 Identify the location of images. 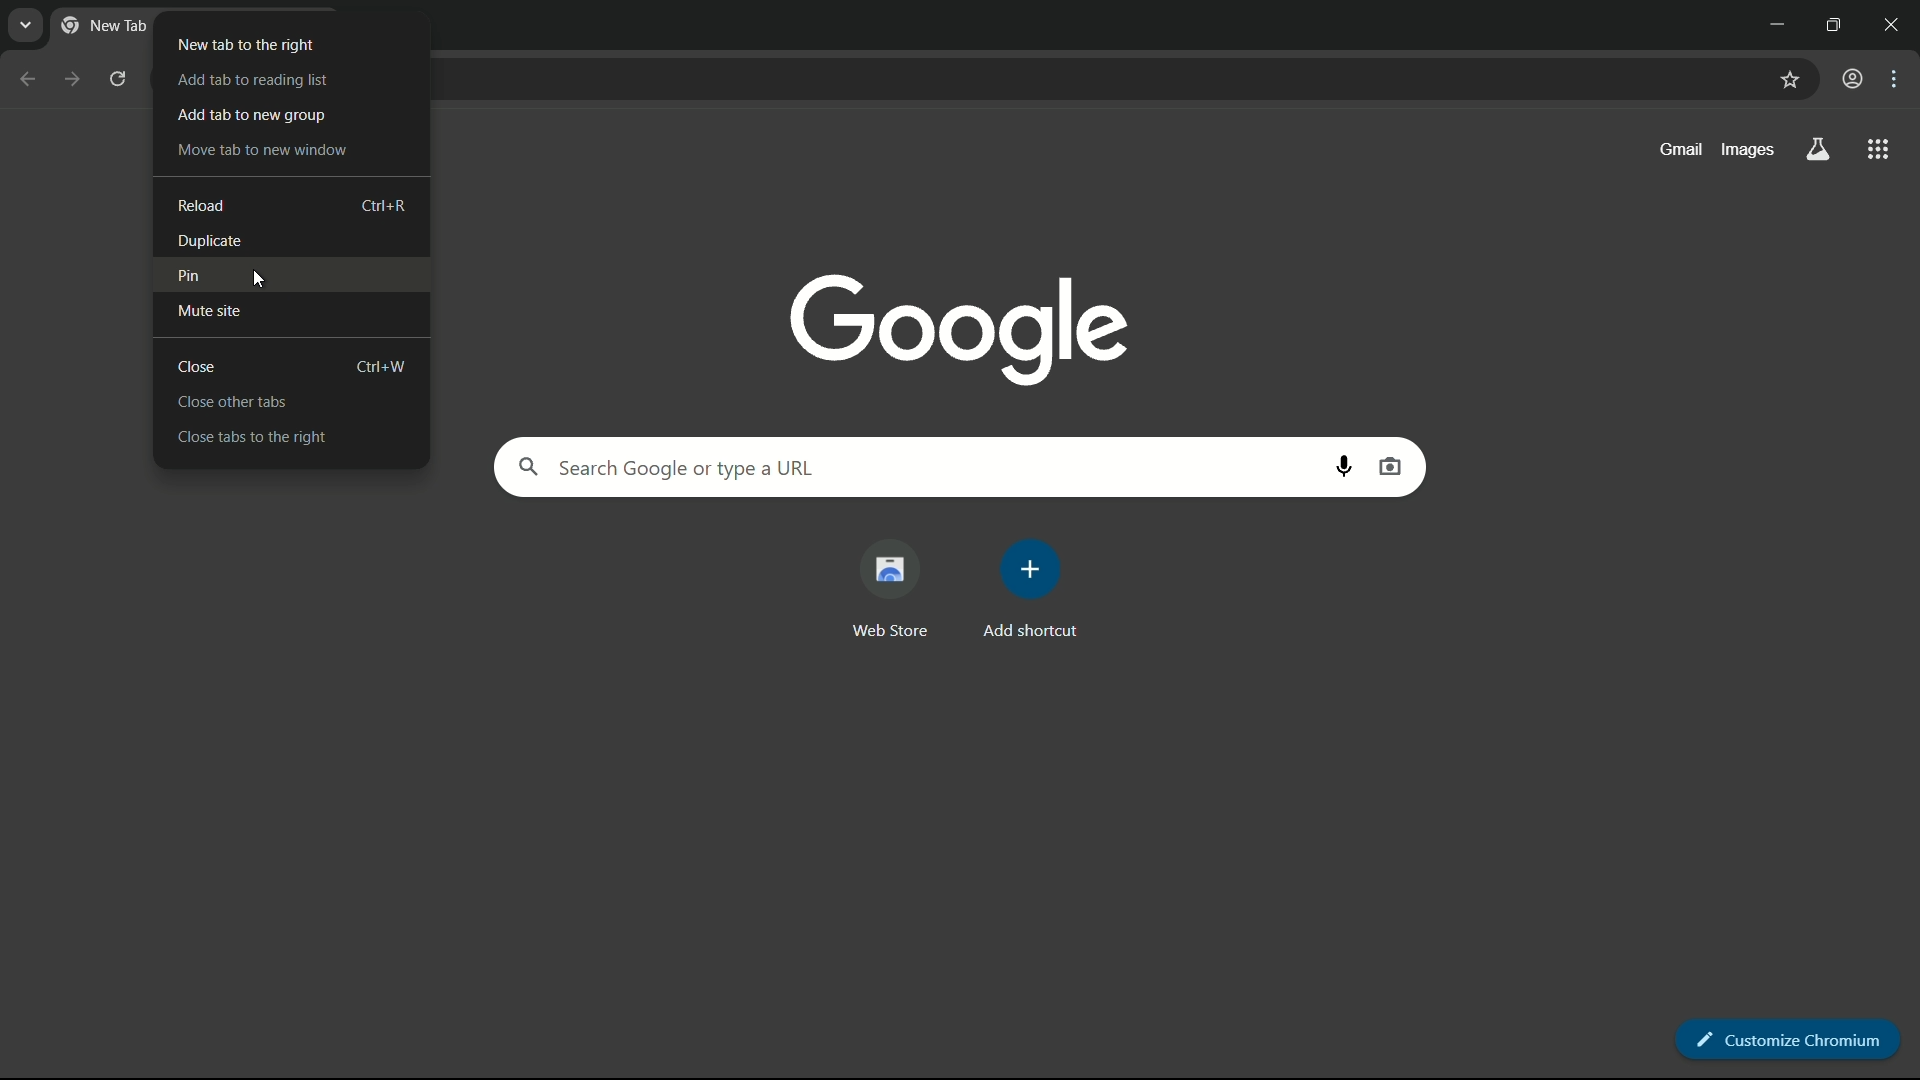
(1744, 150).